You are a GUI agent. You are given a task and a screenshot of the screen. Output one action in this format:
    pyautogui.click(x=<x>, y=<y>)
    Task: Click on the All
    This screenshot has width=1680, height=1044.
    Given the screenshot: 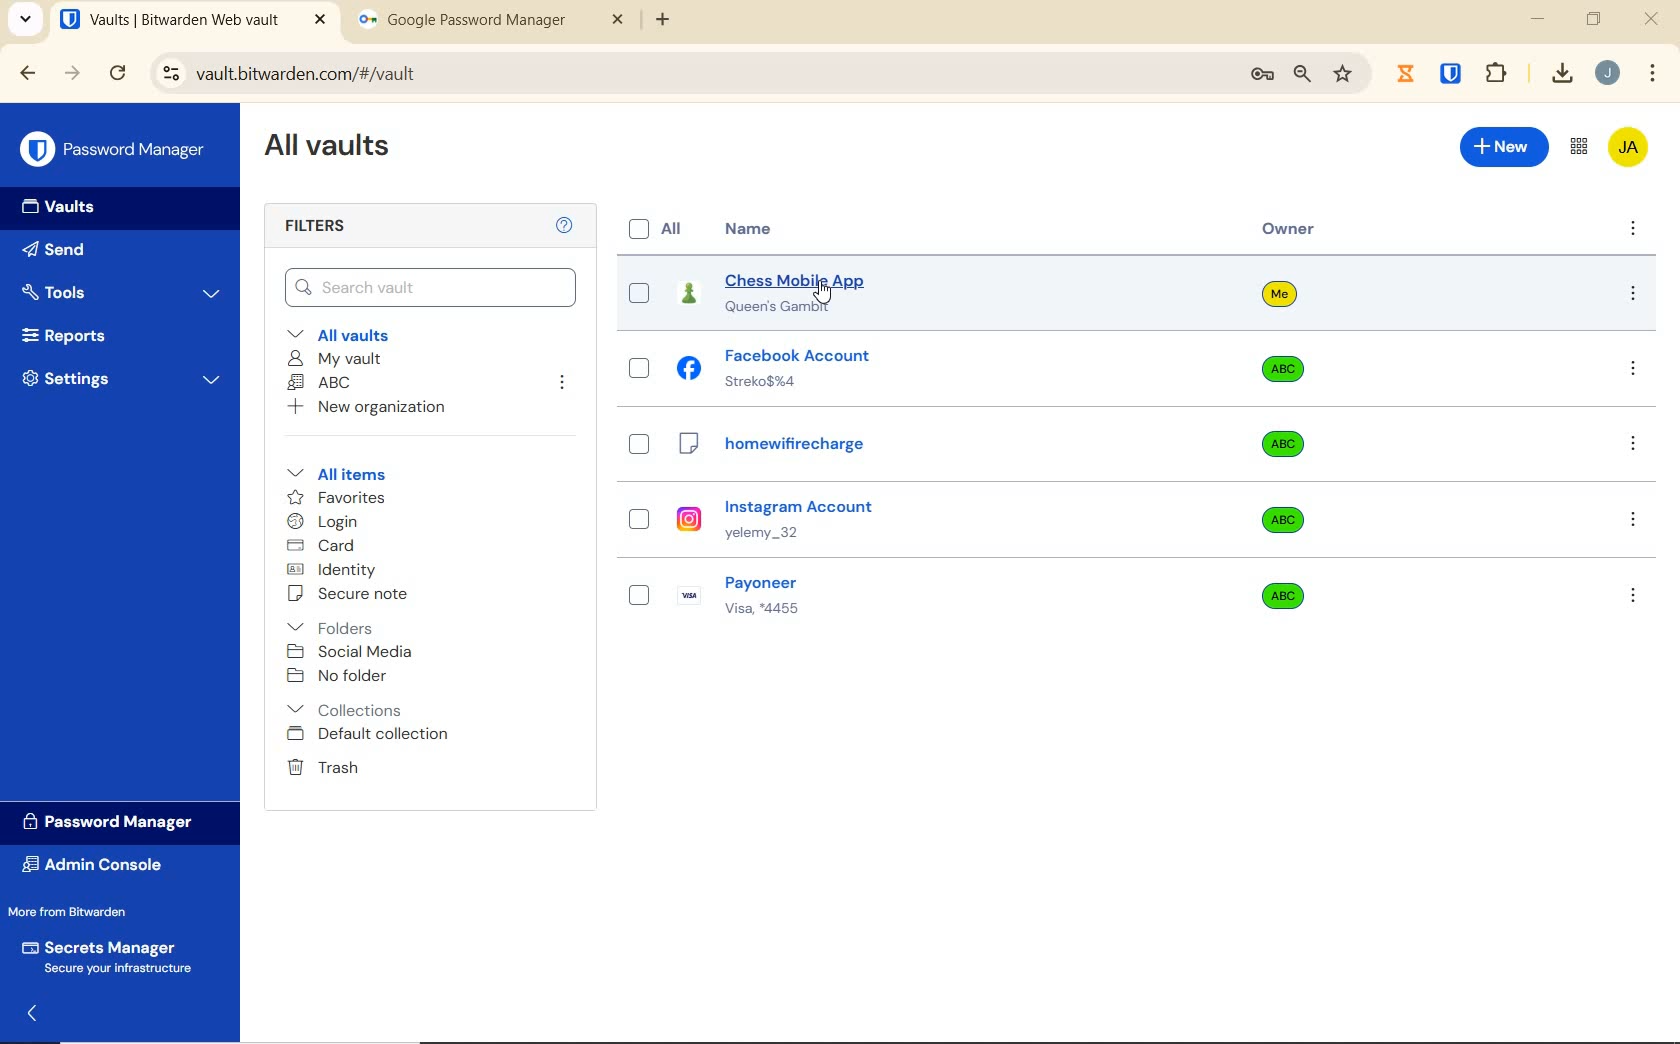 What is the action you would take?
    pyautogui.click(x=654, y=230)
    